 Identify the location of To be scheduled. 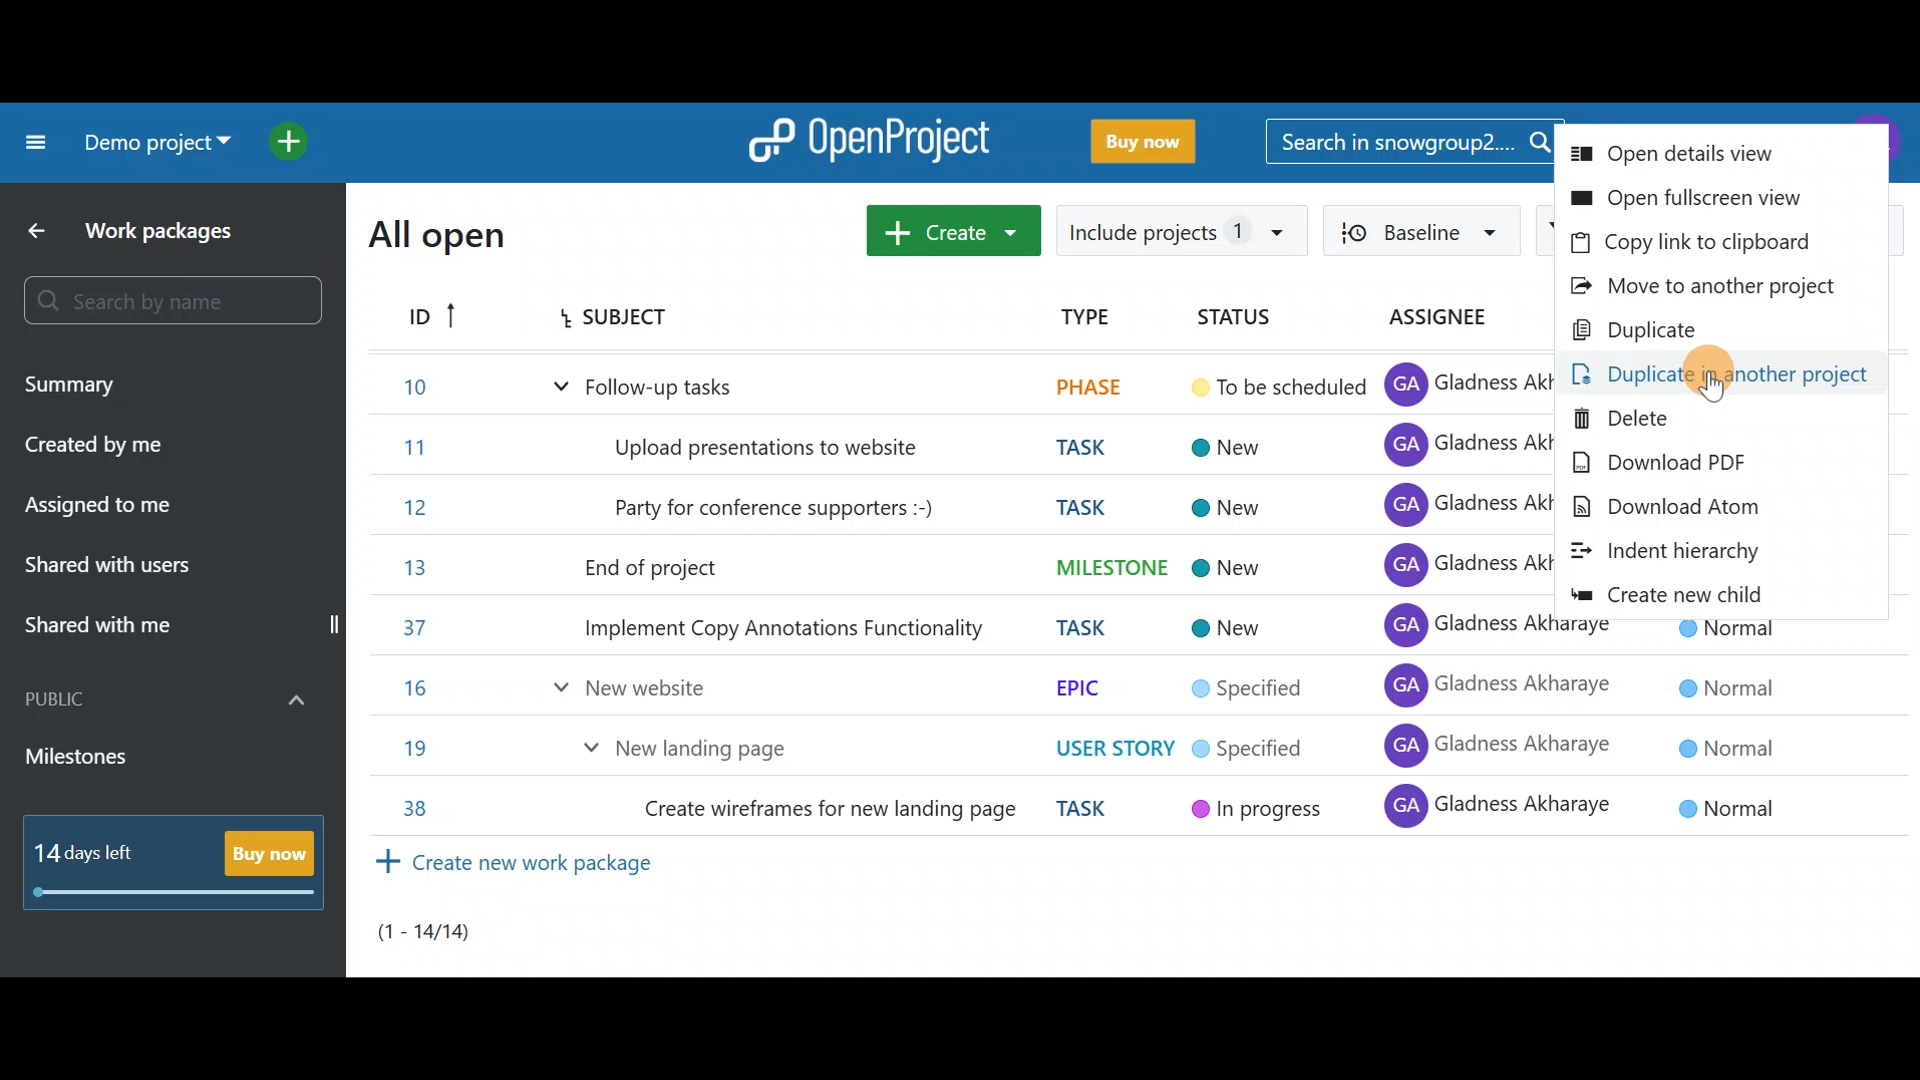
(1276, 386).